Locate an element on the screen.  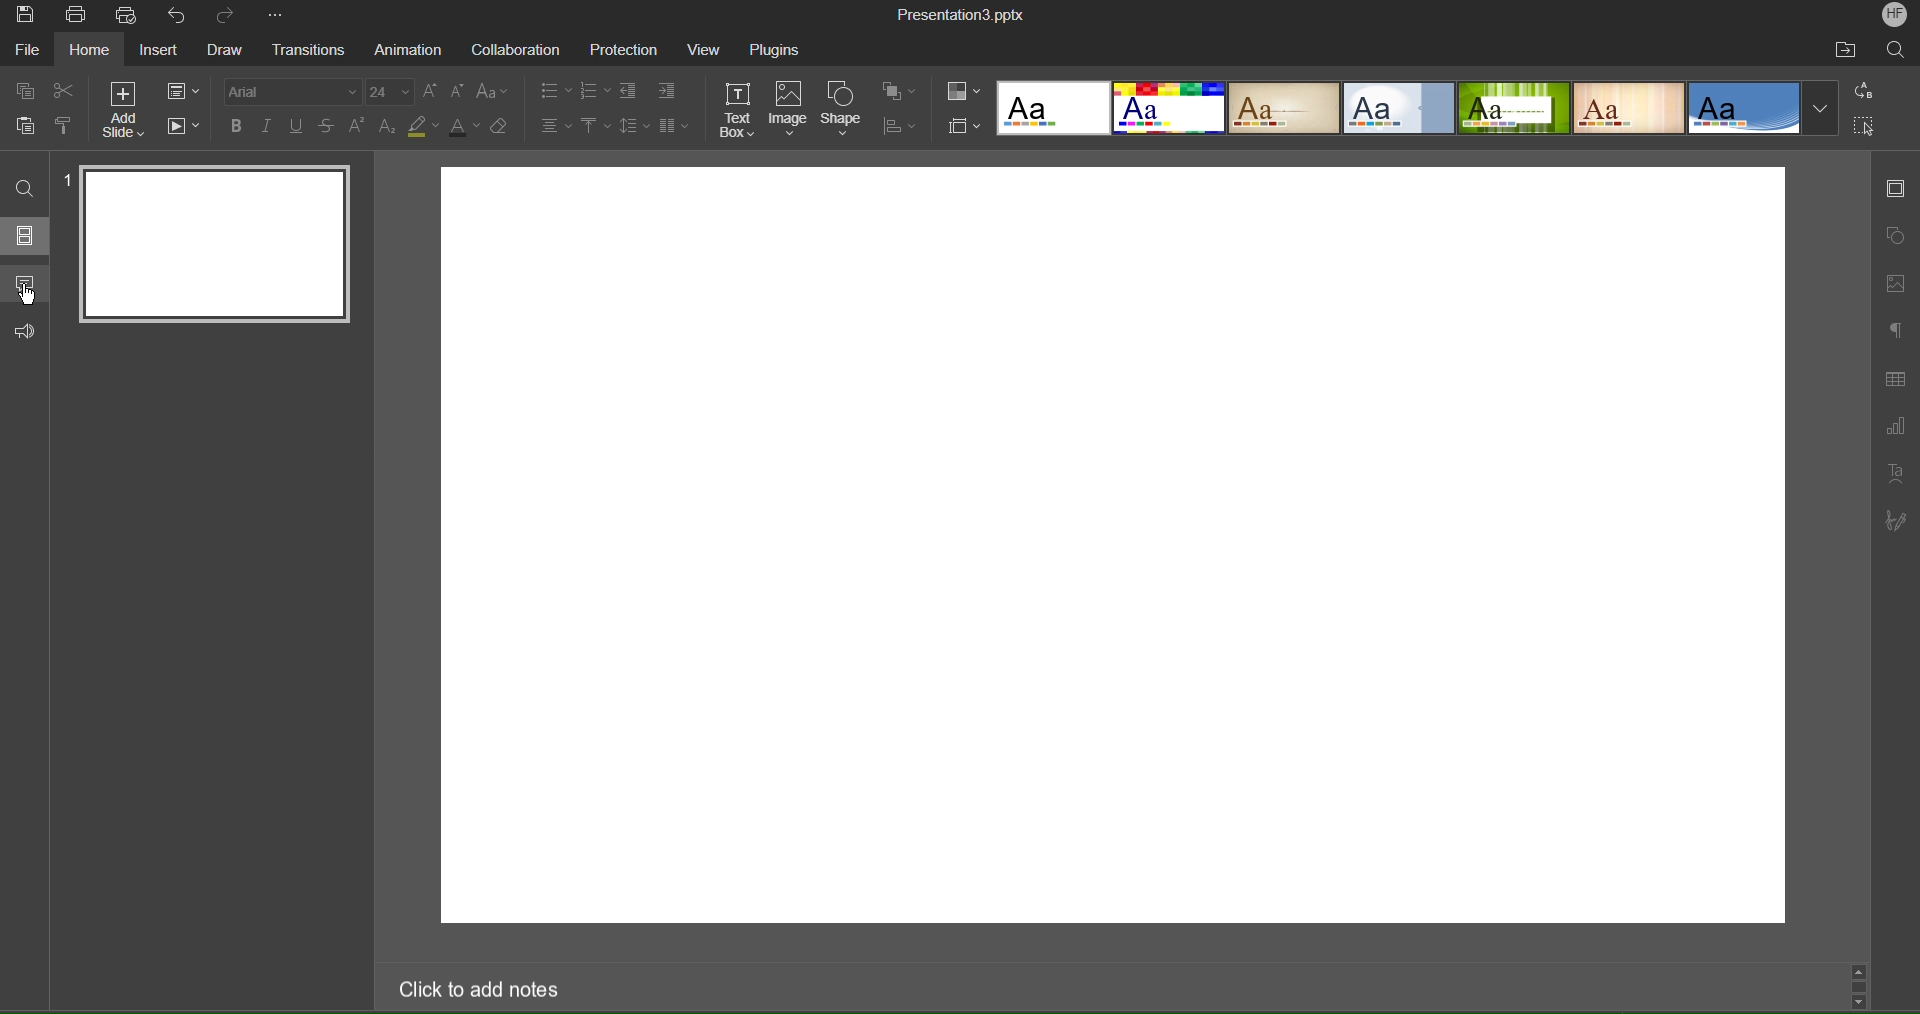
Playback is located at coordinates (184, 126).